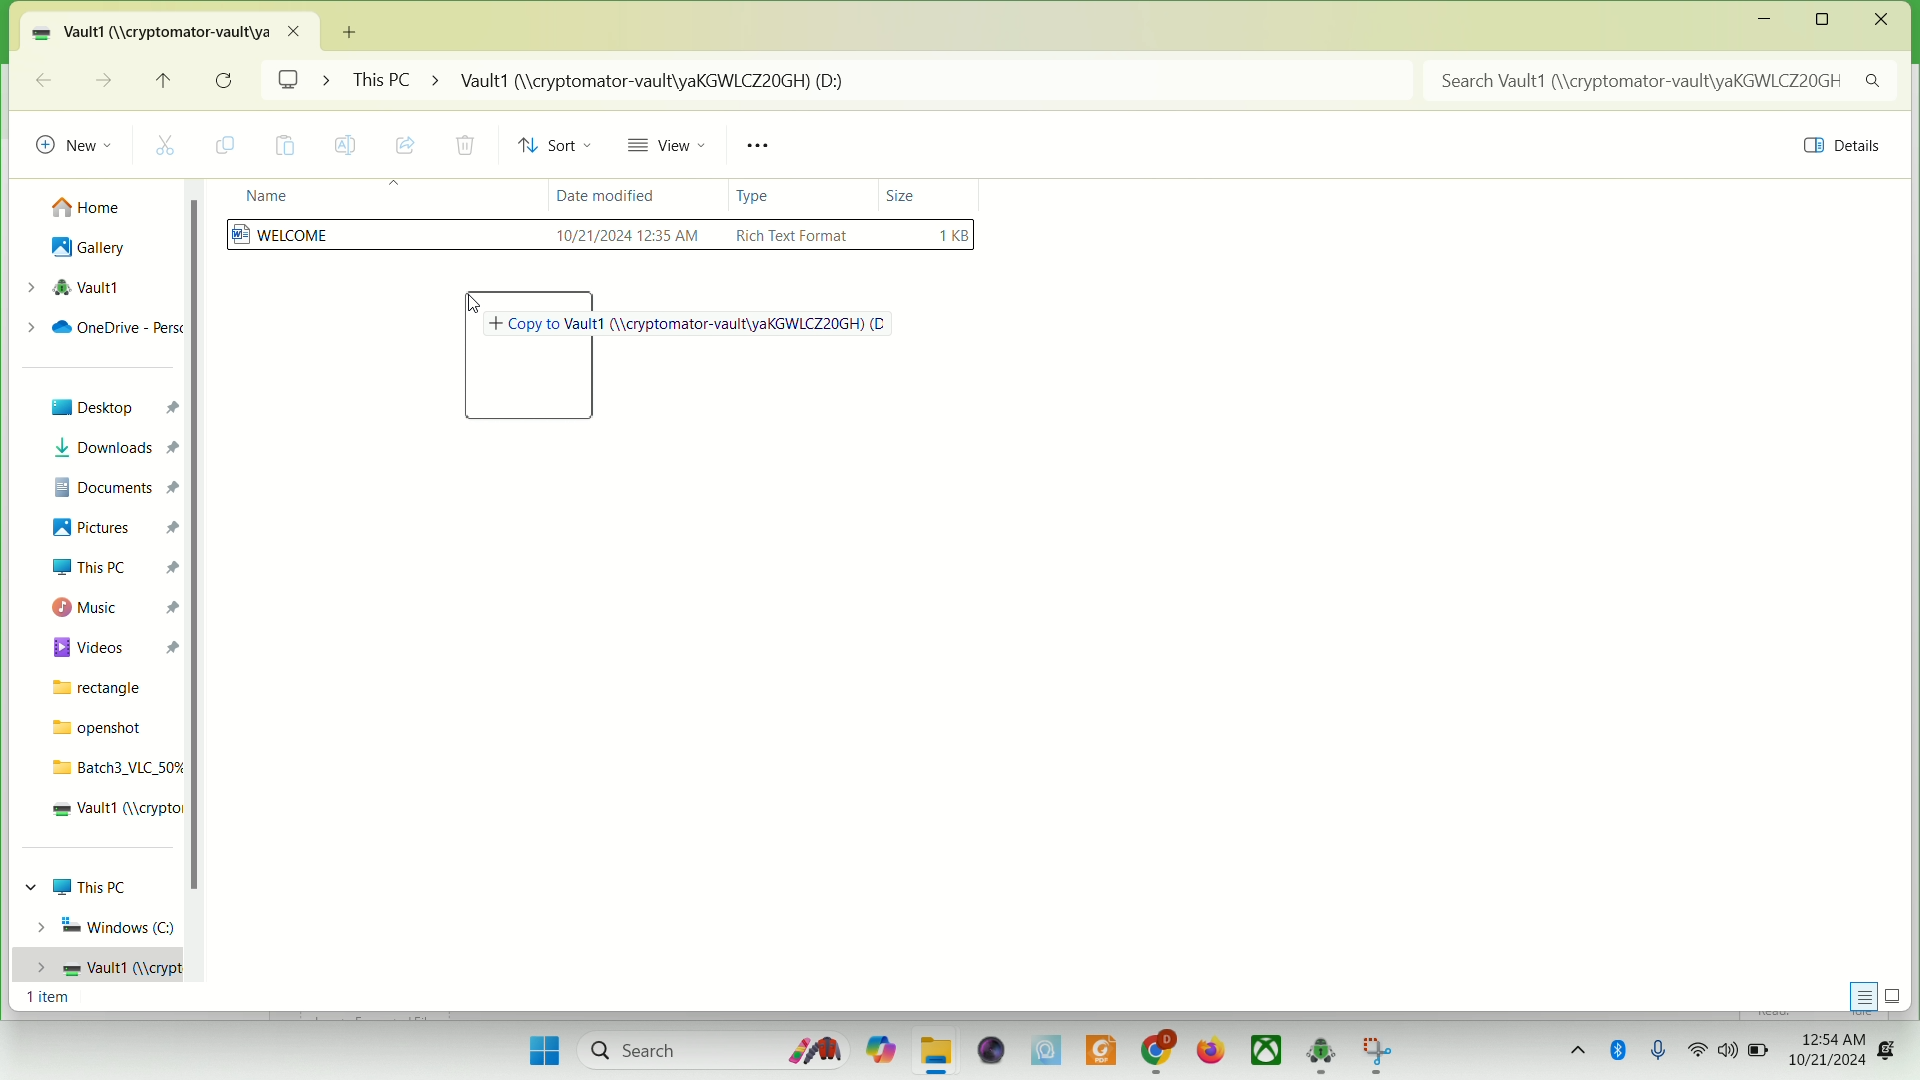 The image size is (1920, 1080). What do you see at coordinates (1827, 1036) in the screenshot?
I see `12:54AM` at bounding box center [1827, 1036].